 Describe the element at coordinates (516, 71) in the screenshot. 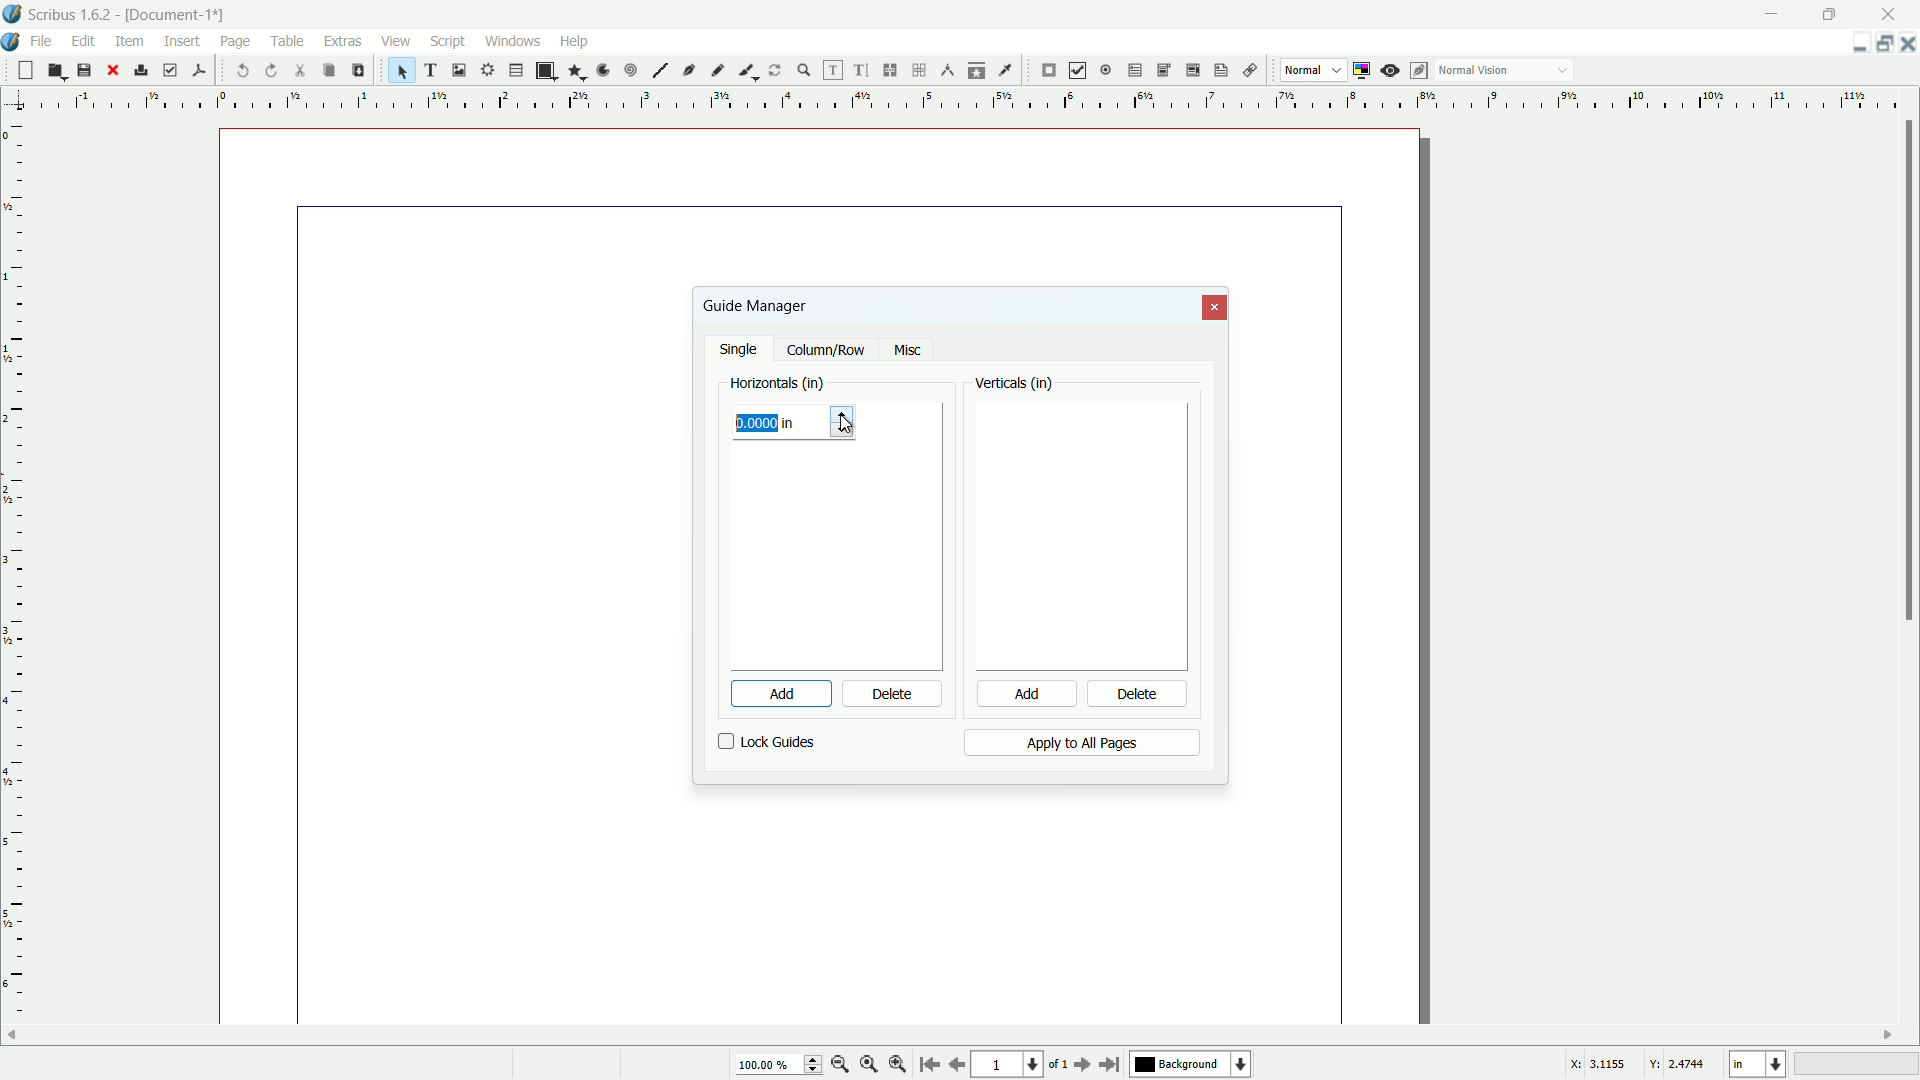

I see `table` at that location.